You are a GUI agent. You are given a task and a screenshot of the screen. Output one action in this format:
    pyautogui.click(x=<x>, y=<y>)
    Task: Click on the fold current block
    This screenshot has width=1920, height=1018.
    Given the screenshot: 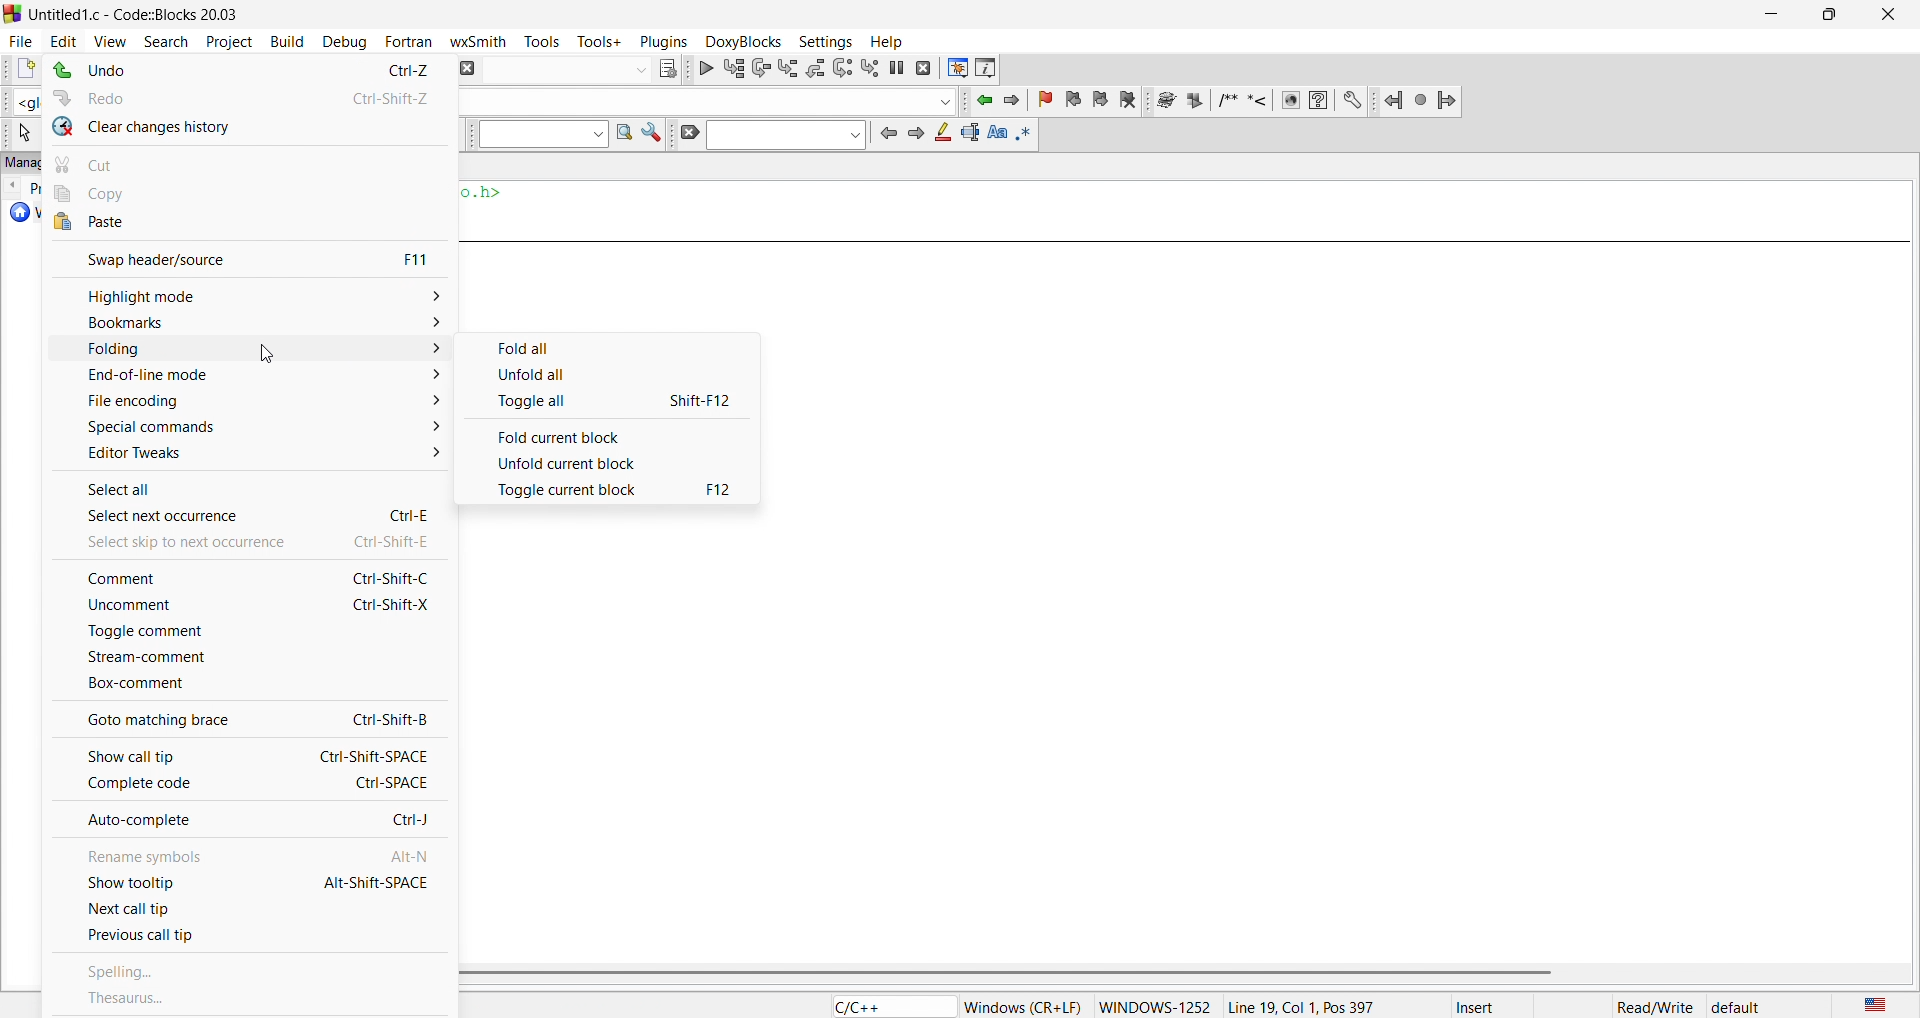 What is the action you would take?
    pyautogui.click(x=610, y=433)
    